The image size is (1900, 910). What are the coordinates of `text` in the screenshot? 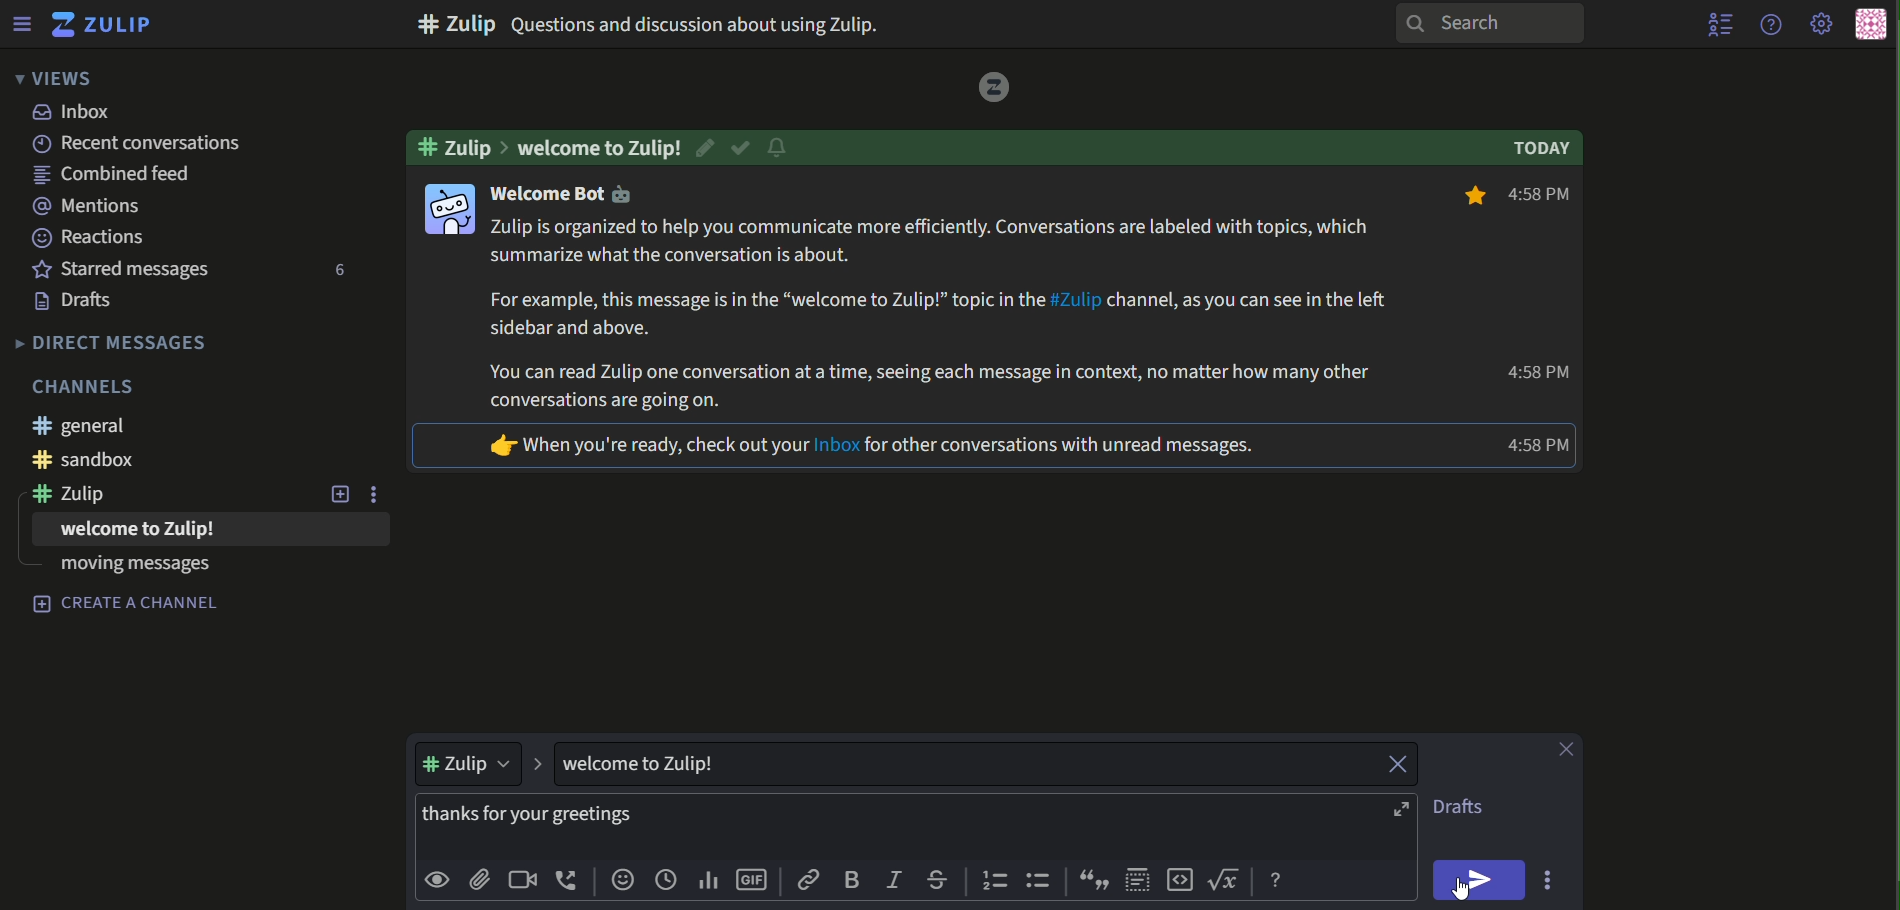 It's located at (658, 23).